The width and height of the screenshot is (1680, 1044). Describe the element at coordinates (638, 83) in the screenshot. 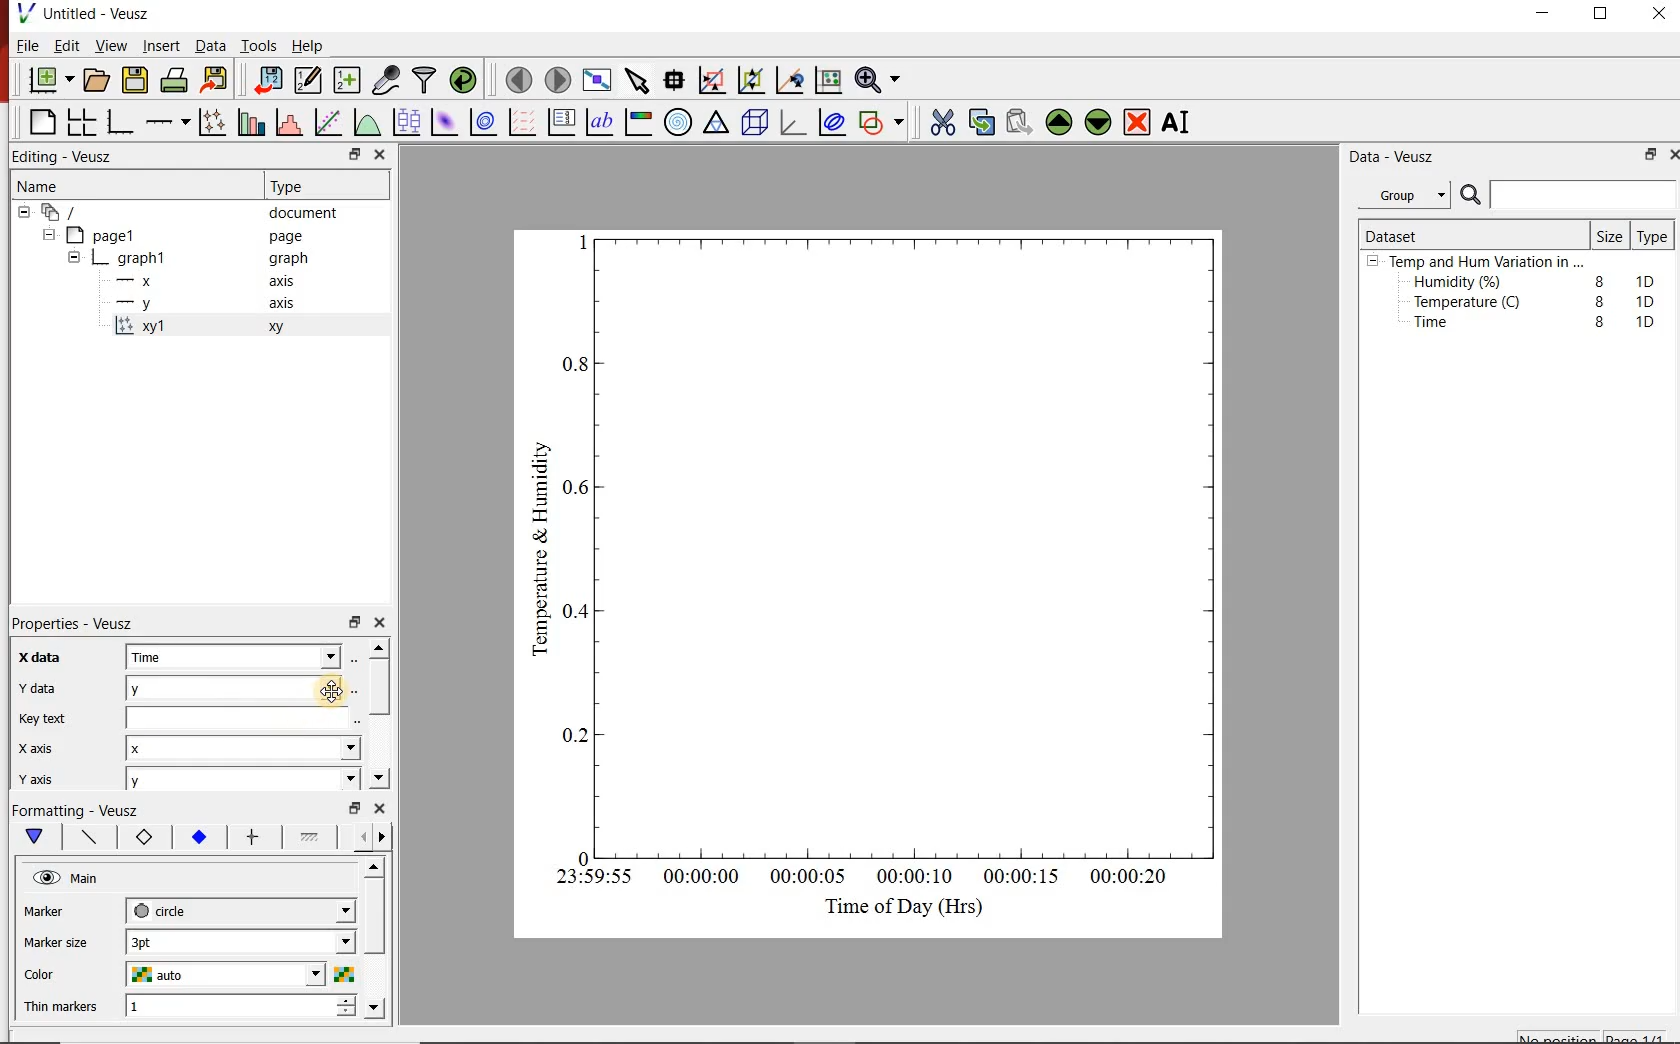

I see `select items from the graph or scroll` at that location.